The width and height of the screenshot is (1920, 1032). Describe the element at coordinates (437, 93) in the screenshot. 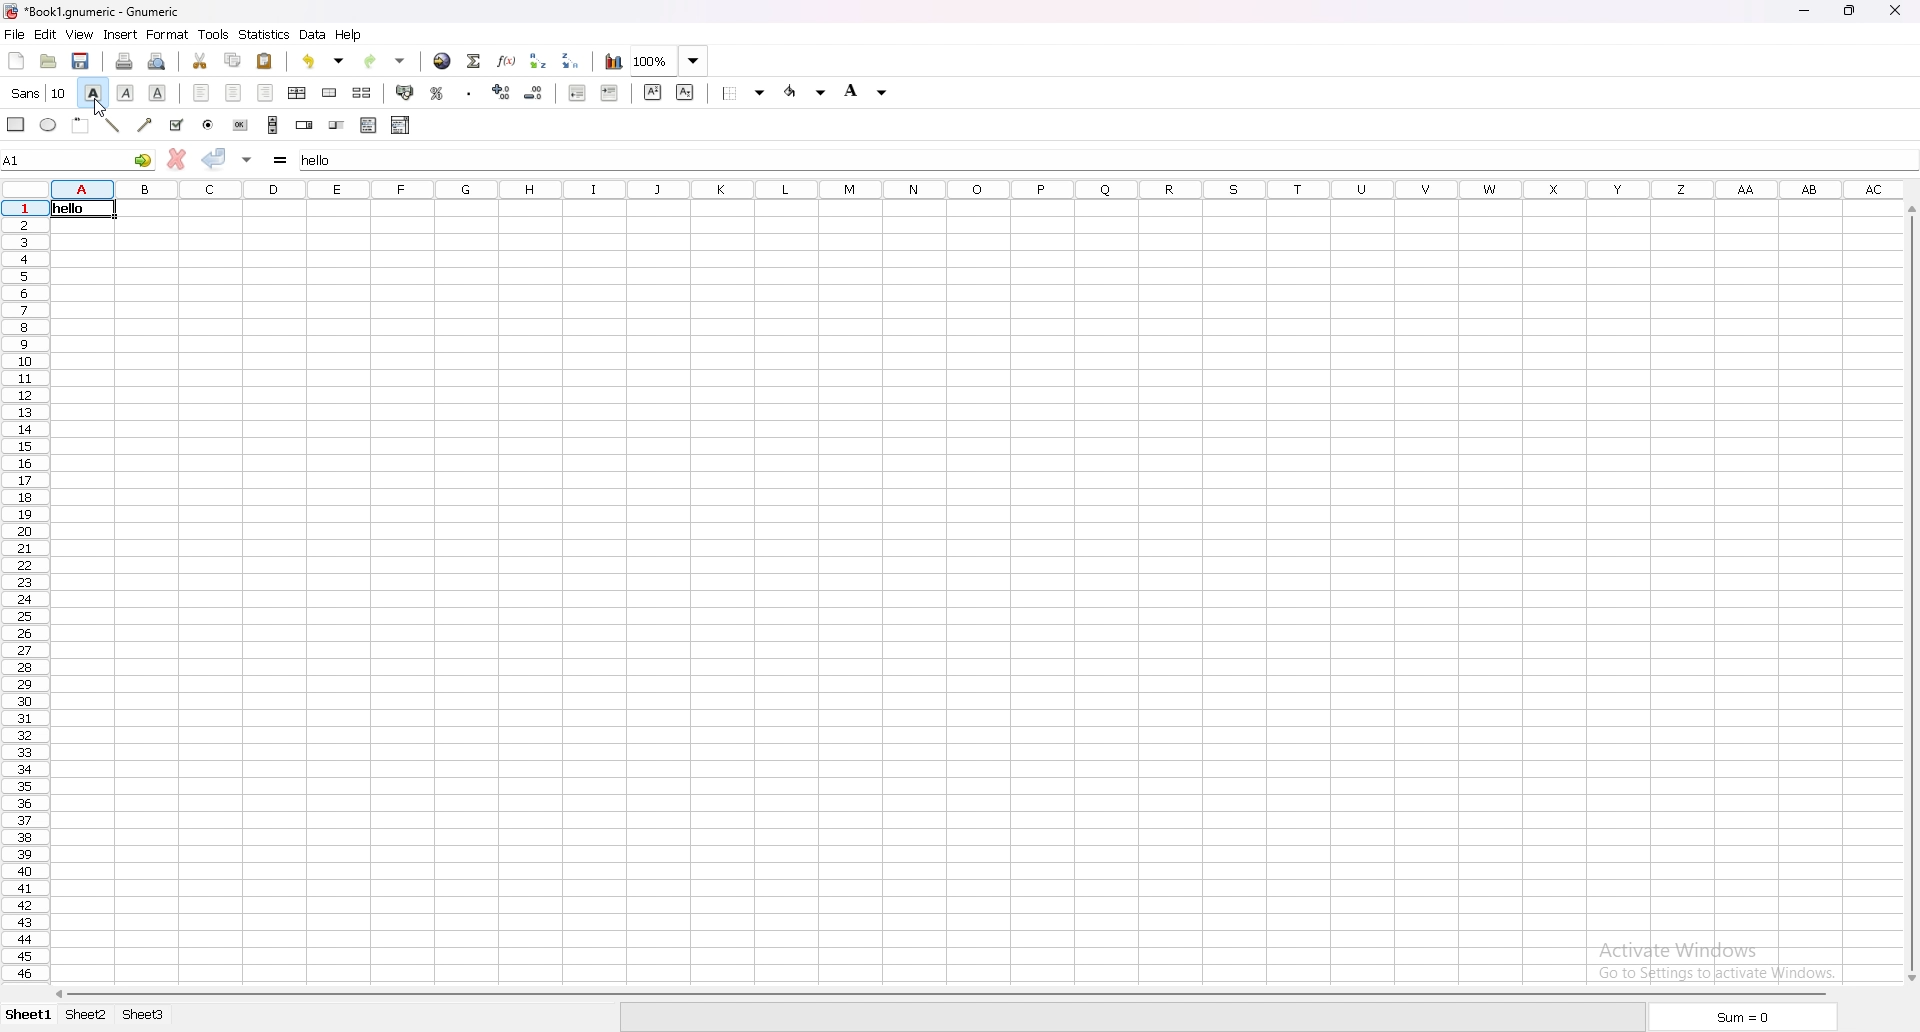

I see `percentage` at that location.